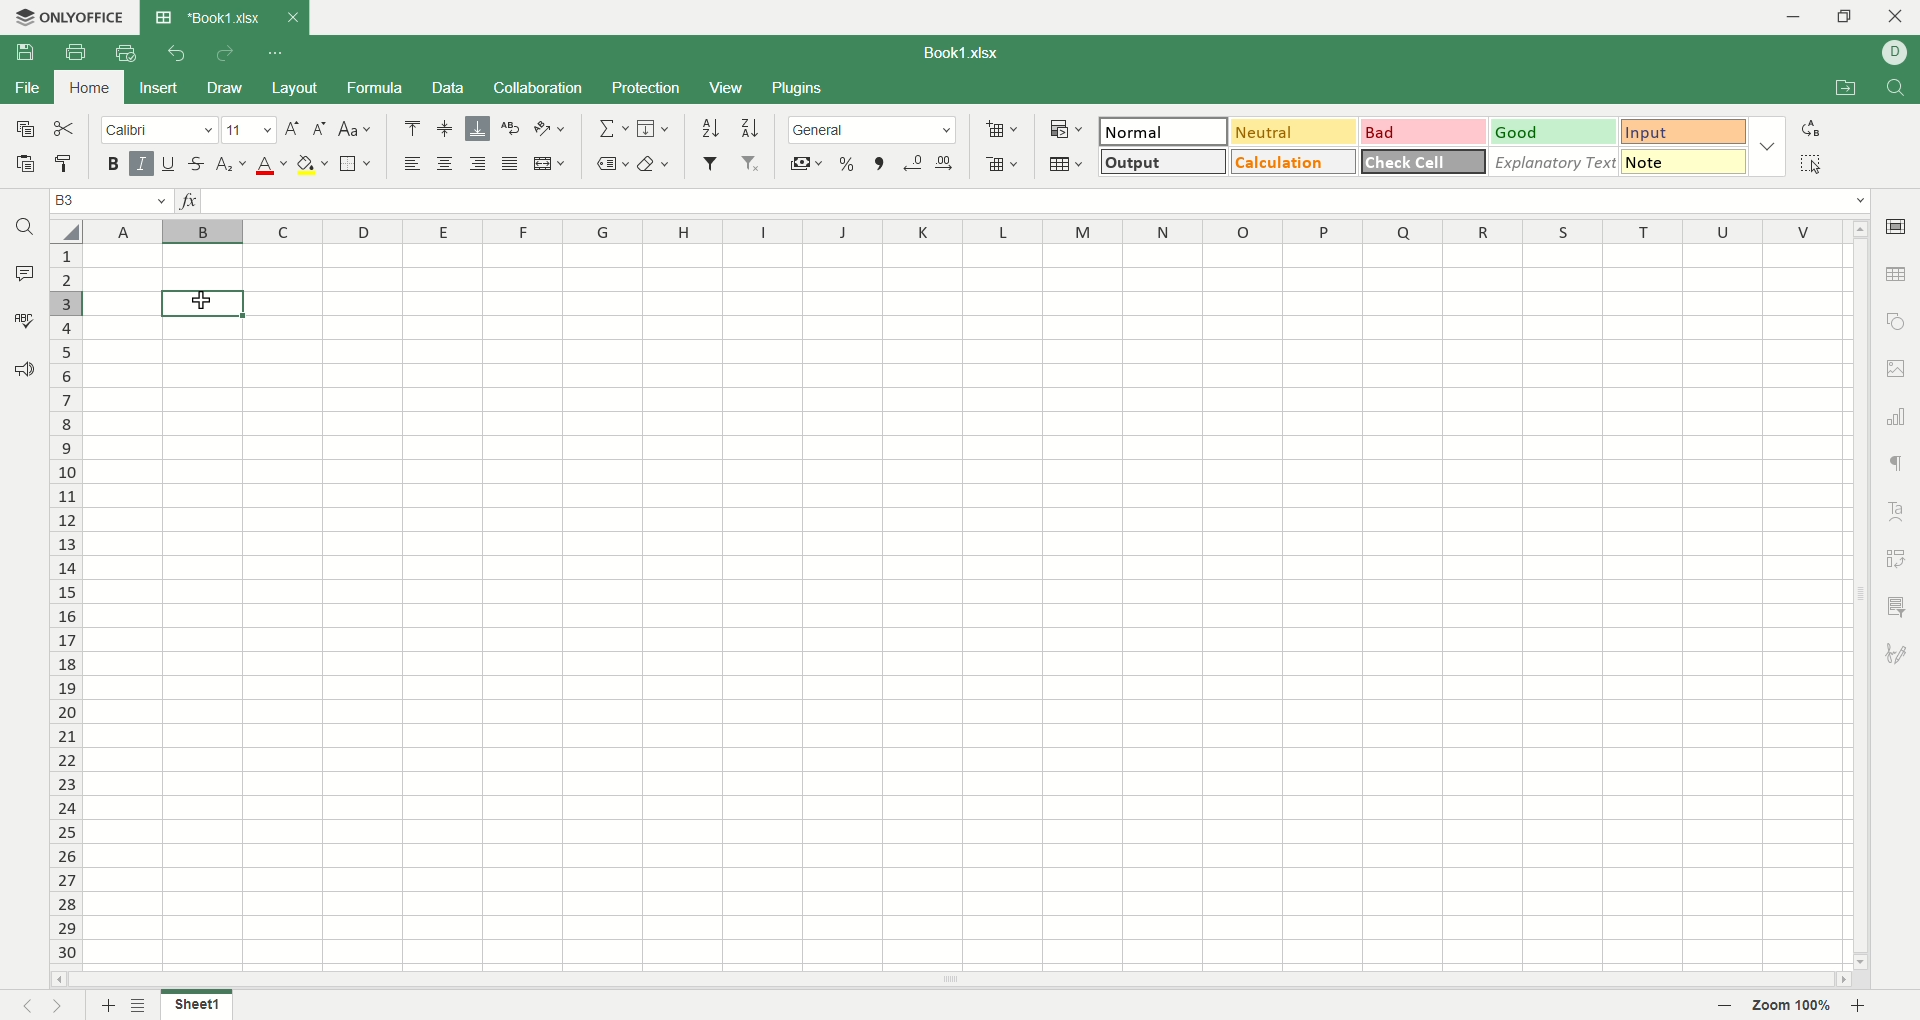 This screenshot has width=1920, height=1020. What do you see at coordinates (358, 164) in the screenshot?
I see `border` at bounding box center [358, 164].